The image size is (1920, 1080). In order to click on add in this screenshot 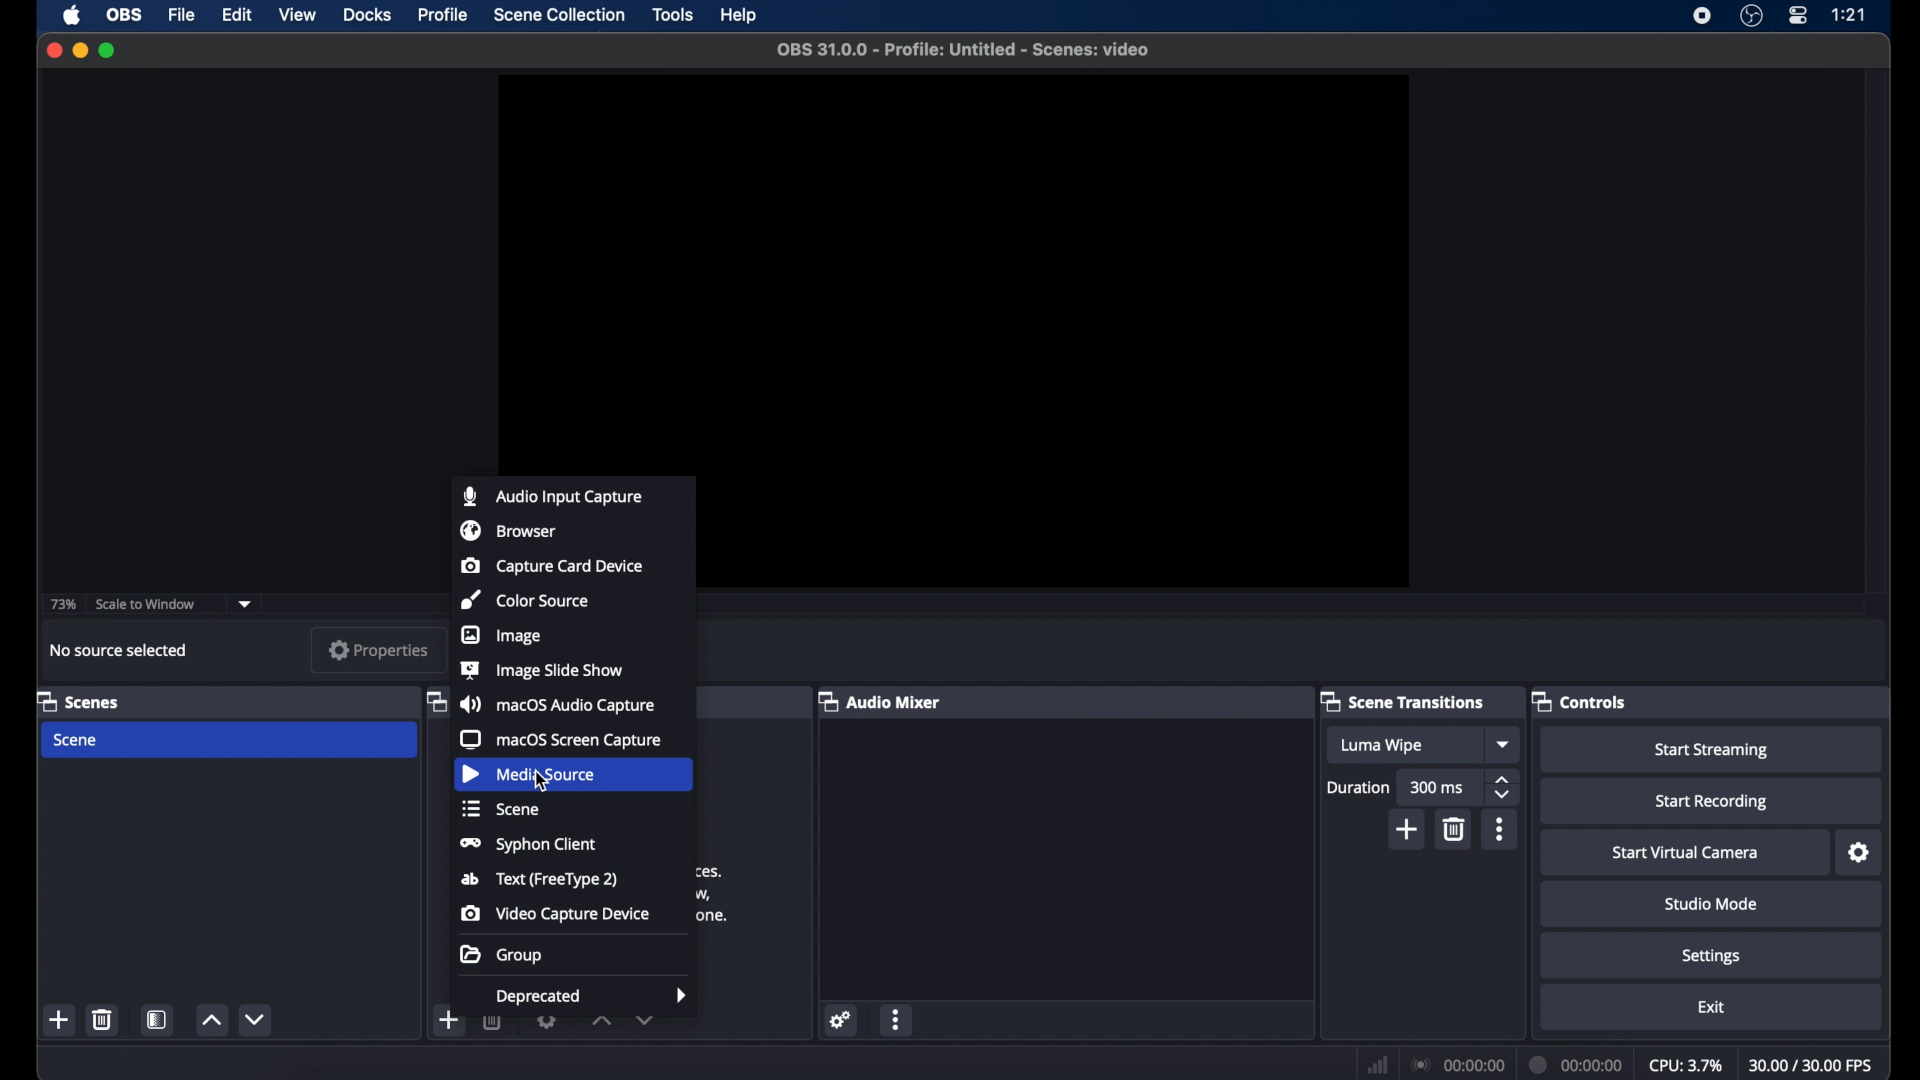, I will do `click(448, 1019)`.